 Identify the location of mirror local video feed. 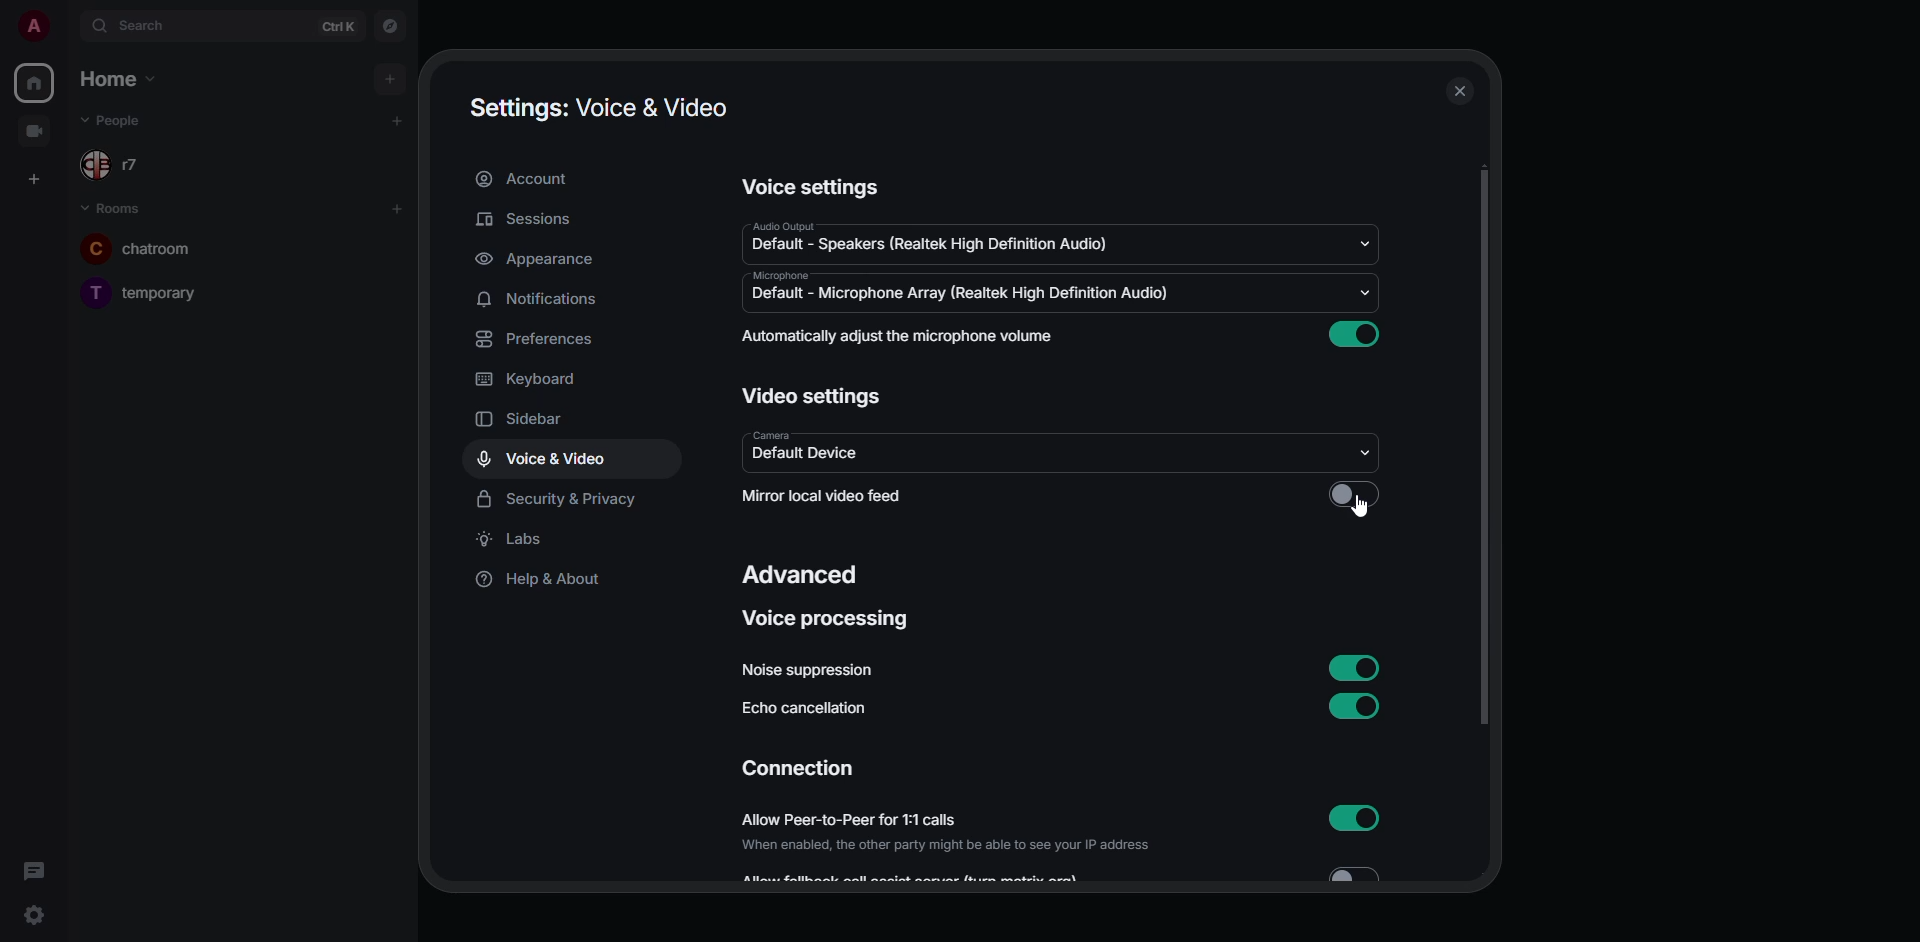
(828, 497).